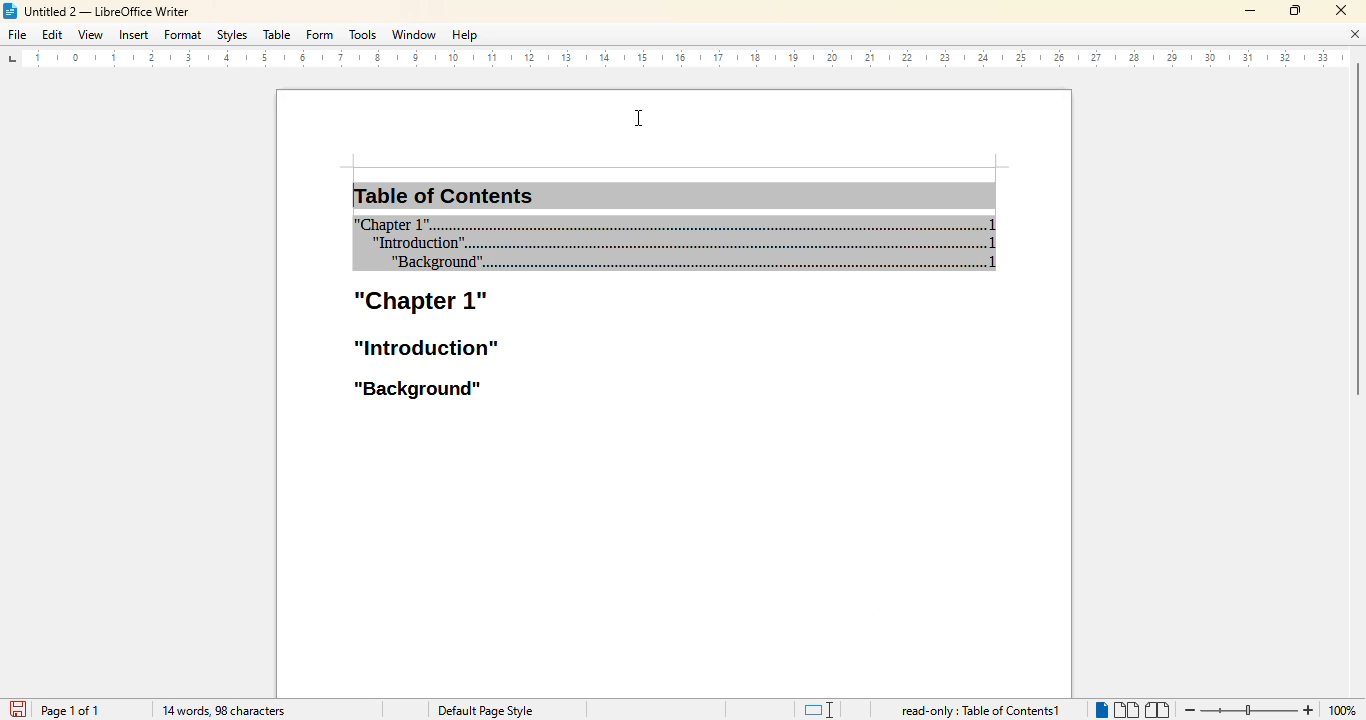 The height and width of the screenshot is (720, 1366). Describe the element at coordinates (1247, 710) in the screenshot. I see `zoom` at that location.